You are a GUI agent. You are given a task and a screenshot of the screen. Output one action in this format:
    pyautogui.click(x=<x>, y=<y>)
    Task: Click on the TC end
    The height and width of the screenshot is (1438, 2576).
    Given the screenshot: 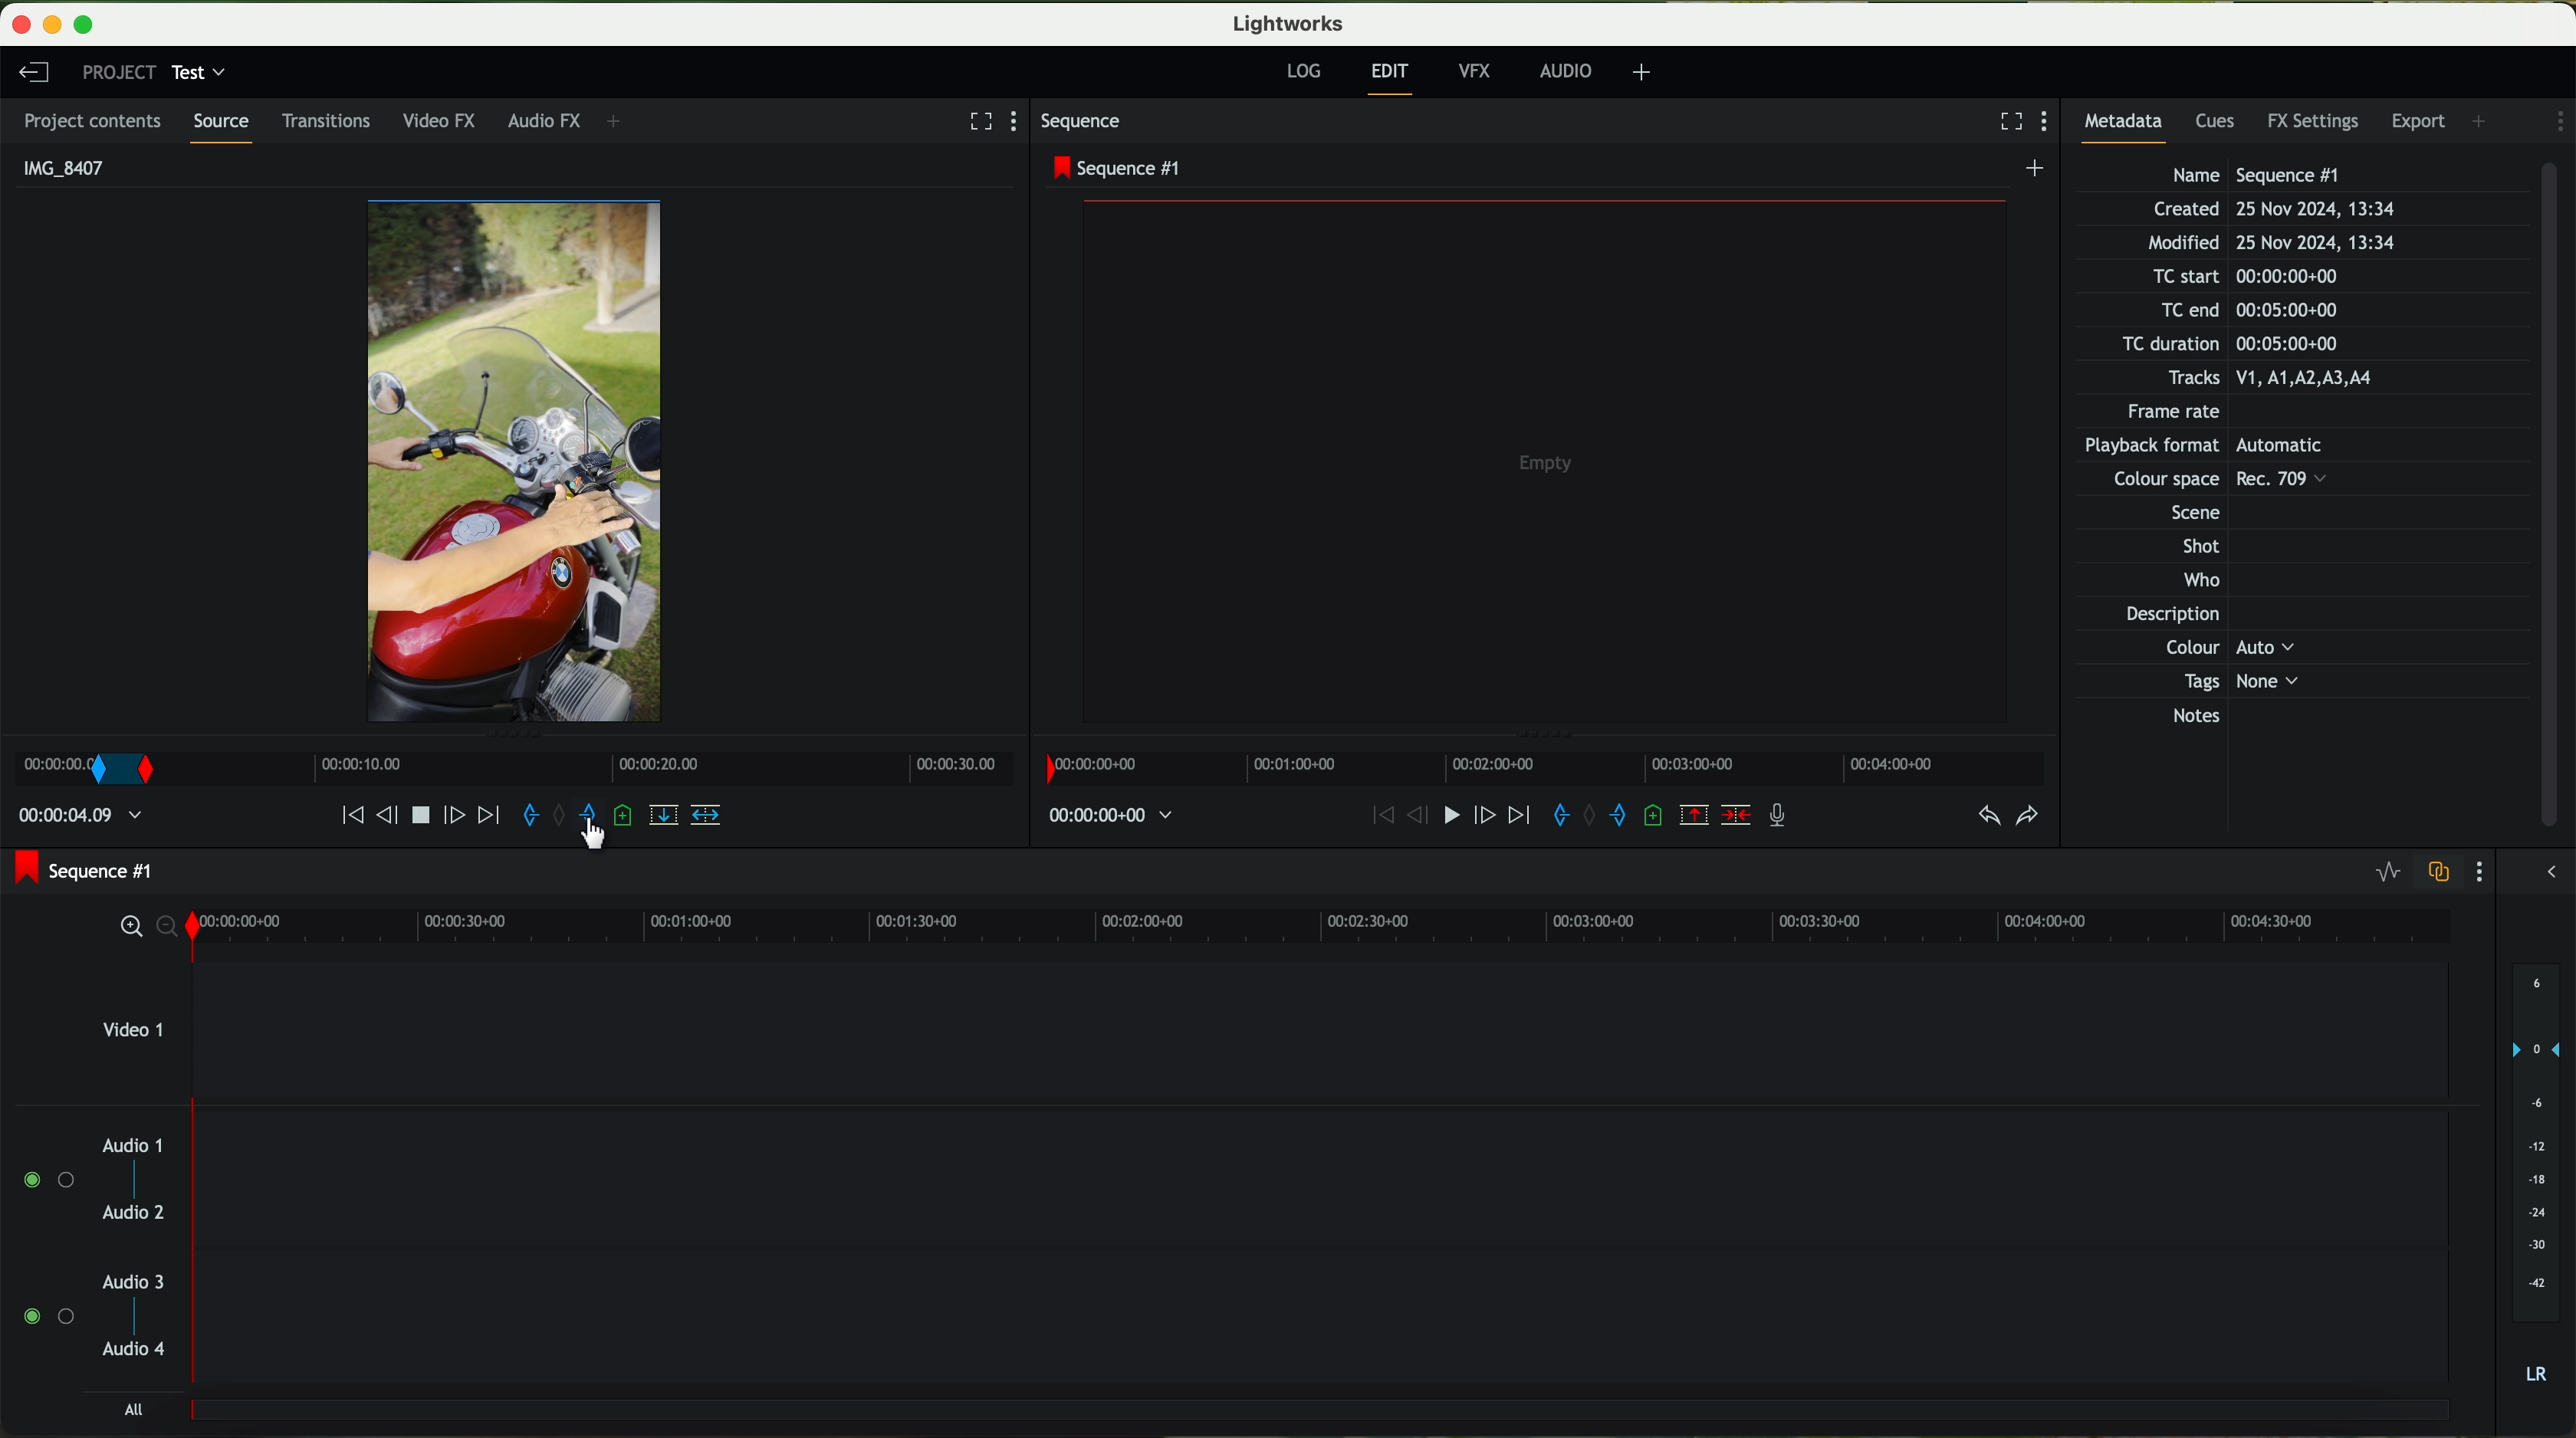 What is the action you would take?
    pyautogui.click(x=2276, y=311)
    